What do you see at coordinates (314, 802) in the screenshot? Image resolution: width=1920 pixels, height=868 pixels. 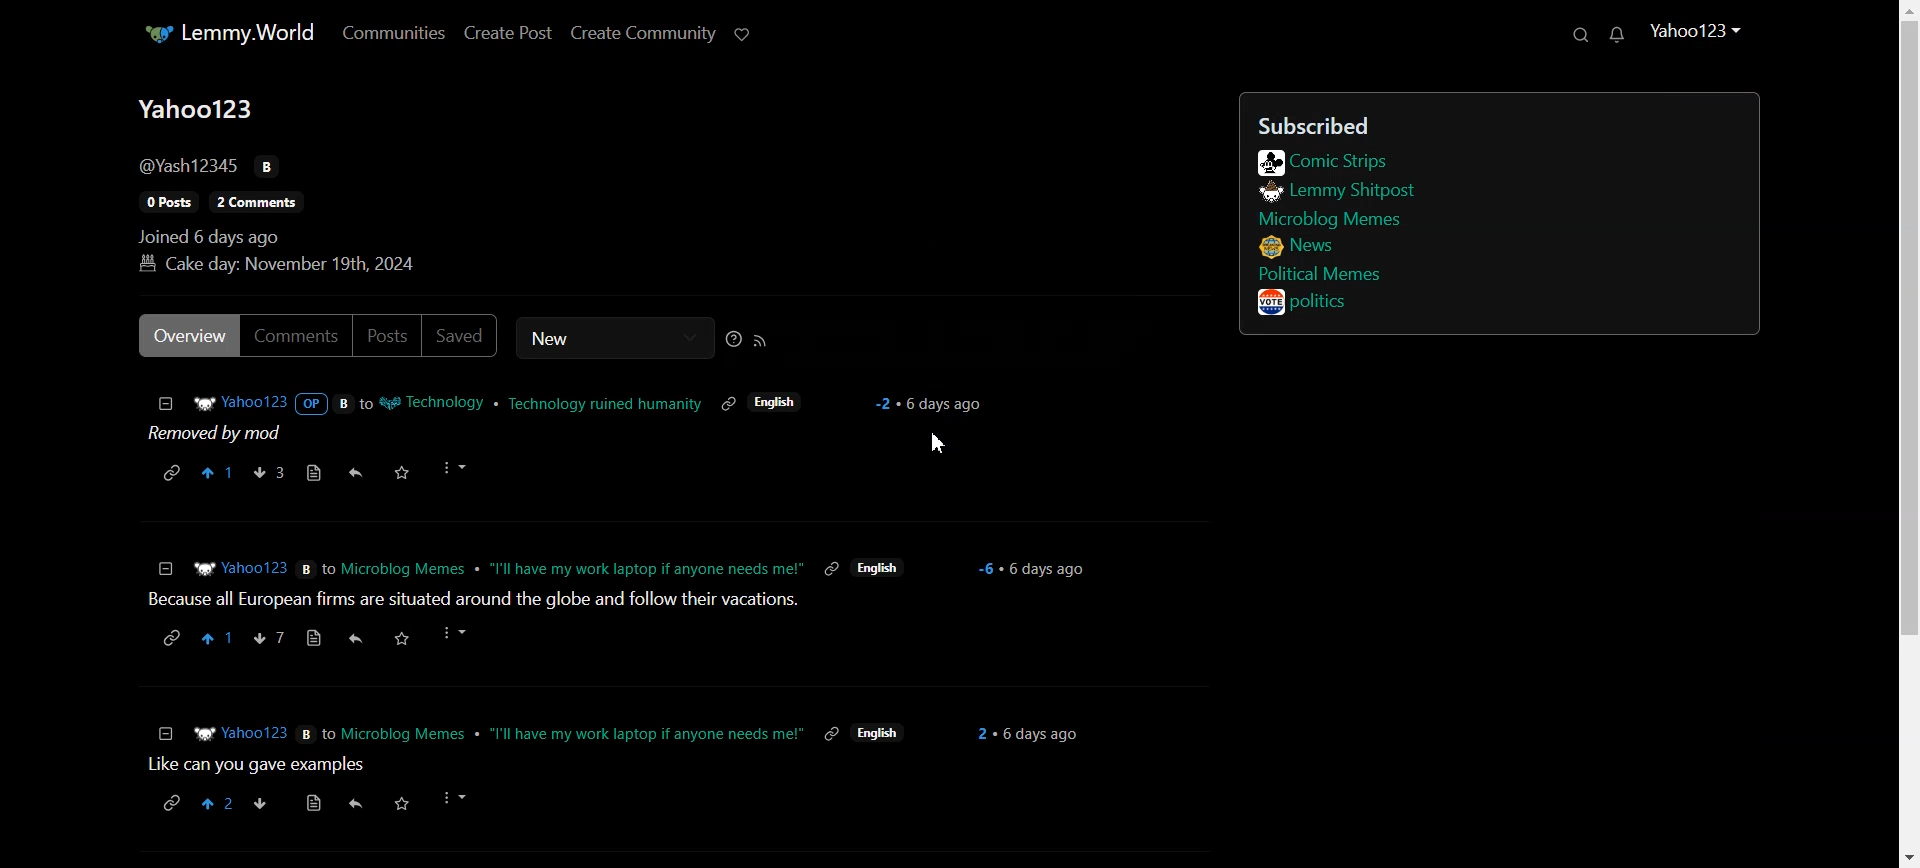 I see `view source` at bounding box center [314, 802].